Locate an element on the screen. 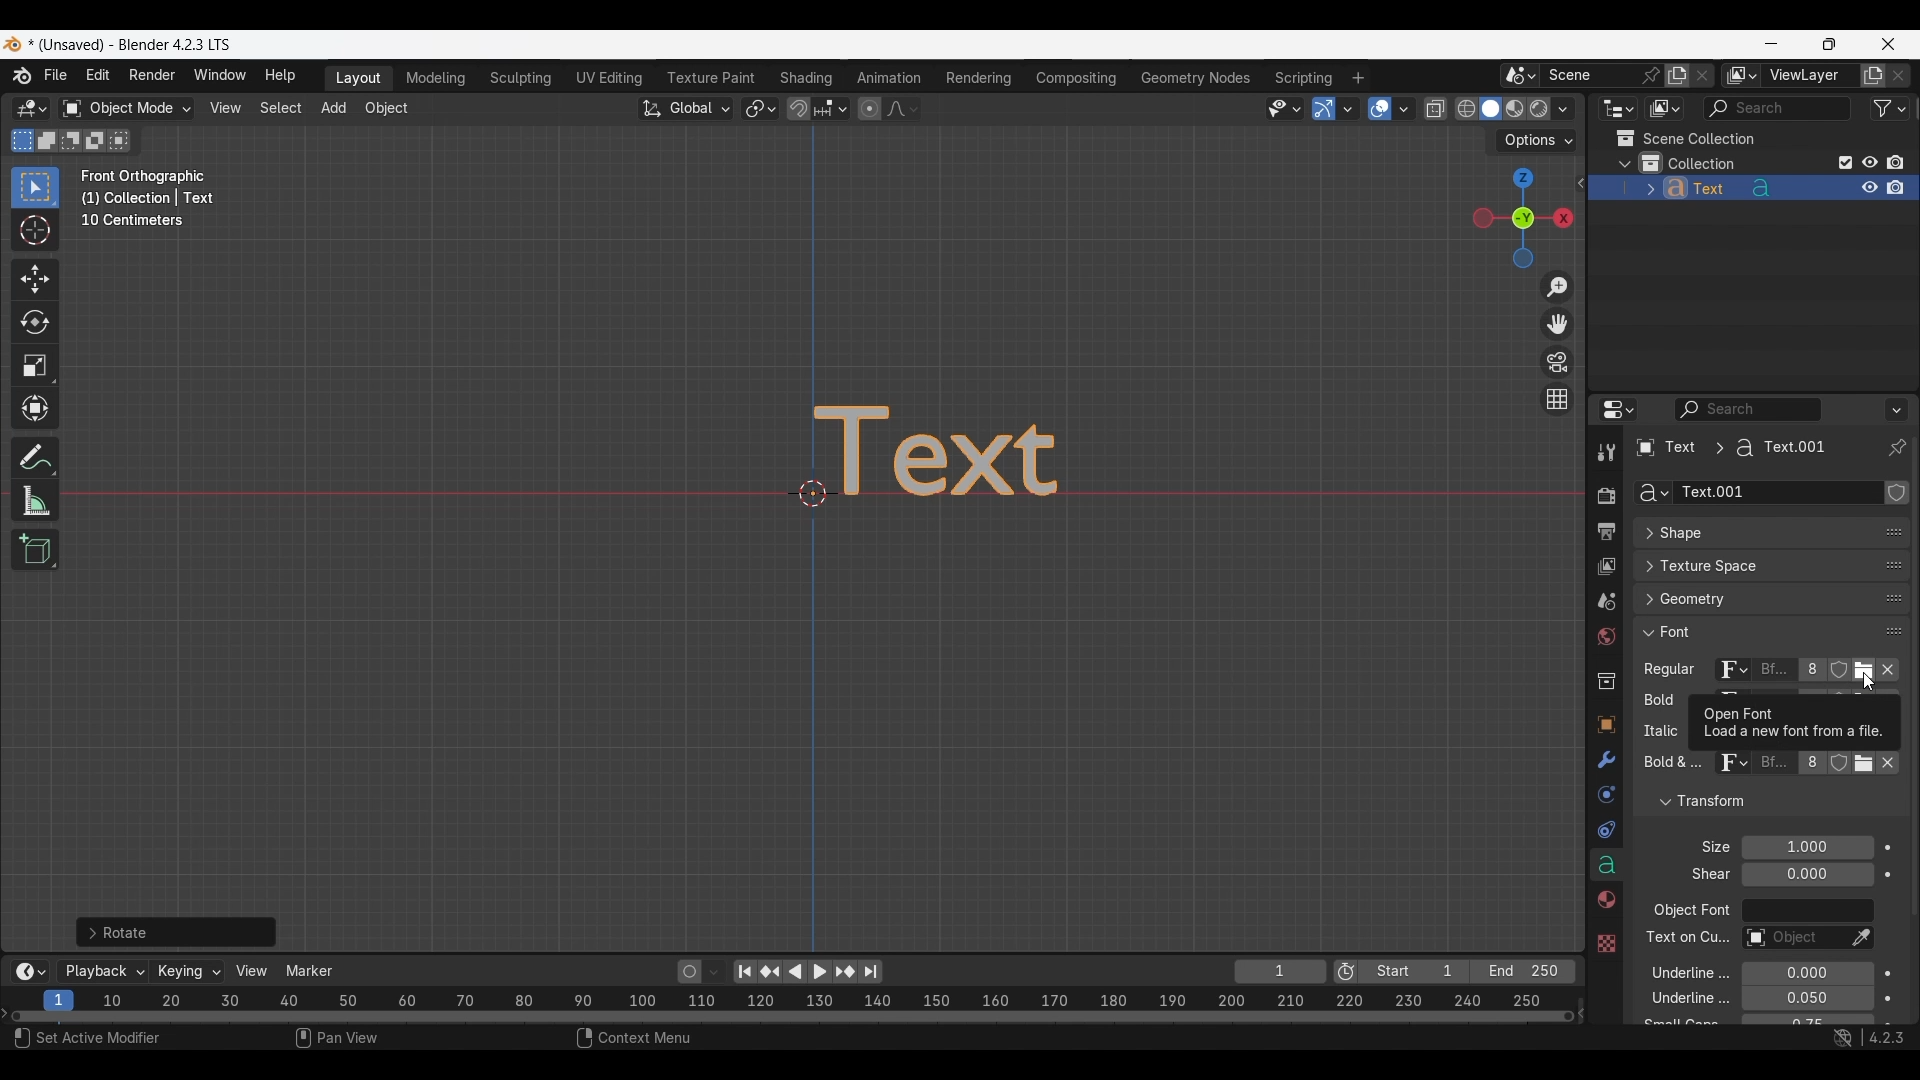  Minimize is located at coordinates (1772, 43).